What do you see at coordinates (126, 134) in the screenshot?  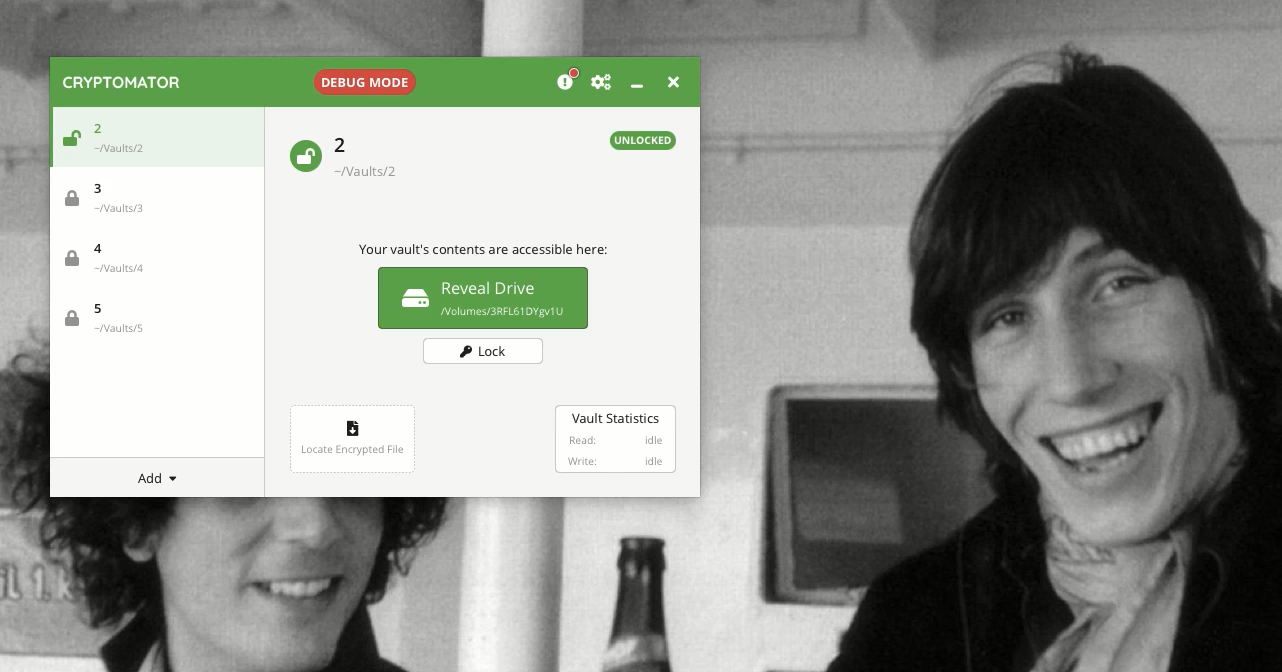 I see `Vault 2` at bounding box center [126, 134].